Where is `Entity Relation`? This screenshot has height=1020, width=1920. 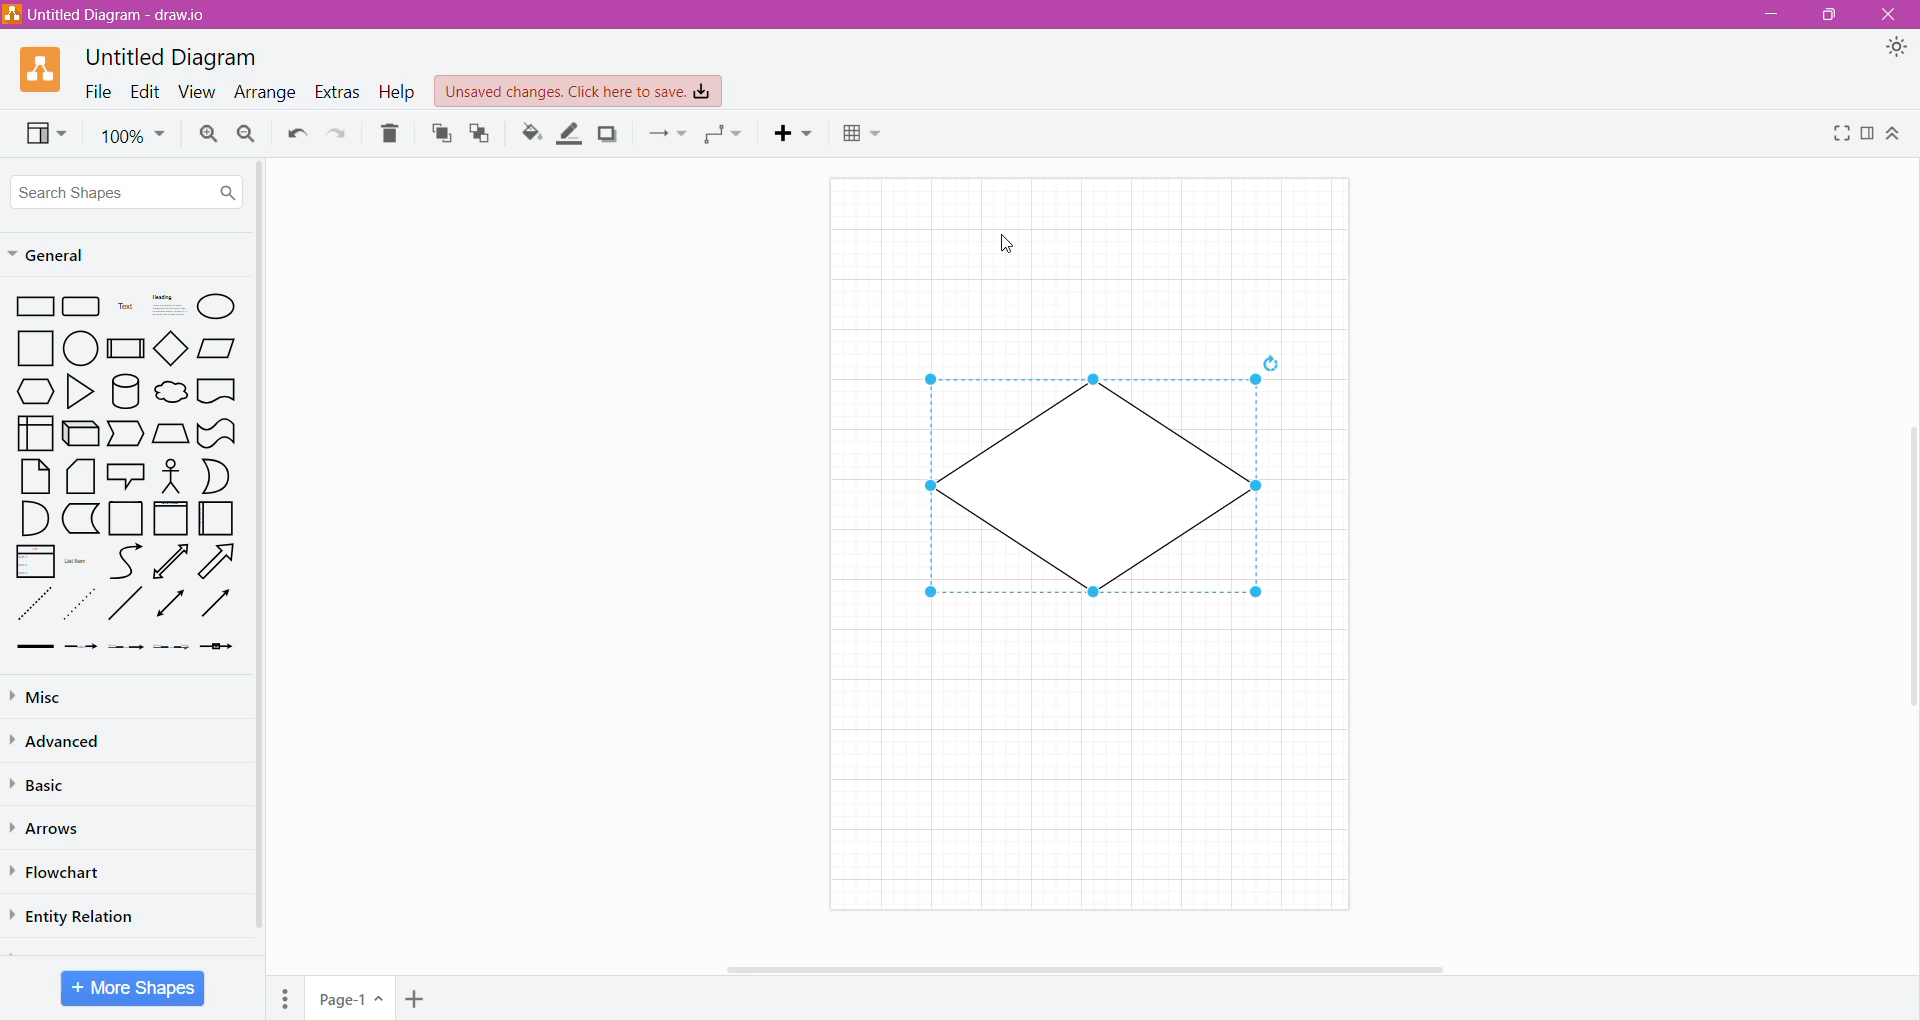
Entity Relation is located at coordinates (78, 914).